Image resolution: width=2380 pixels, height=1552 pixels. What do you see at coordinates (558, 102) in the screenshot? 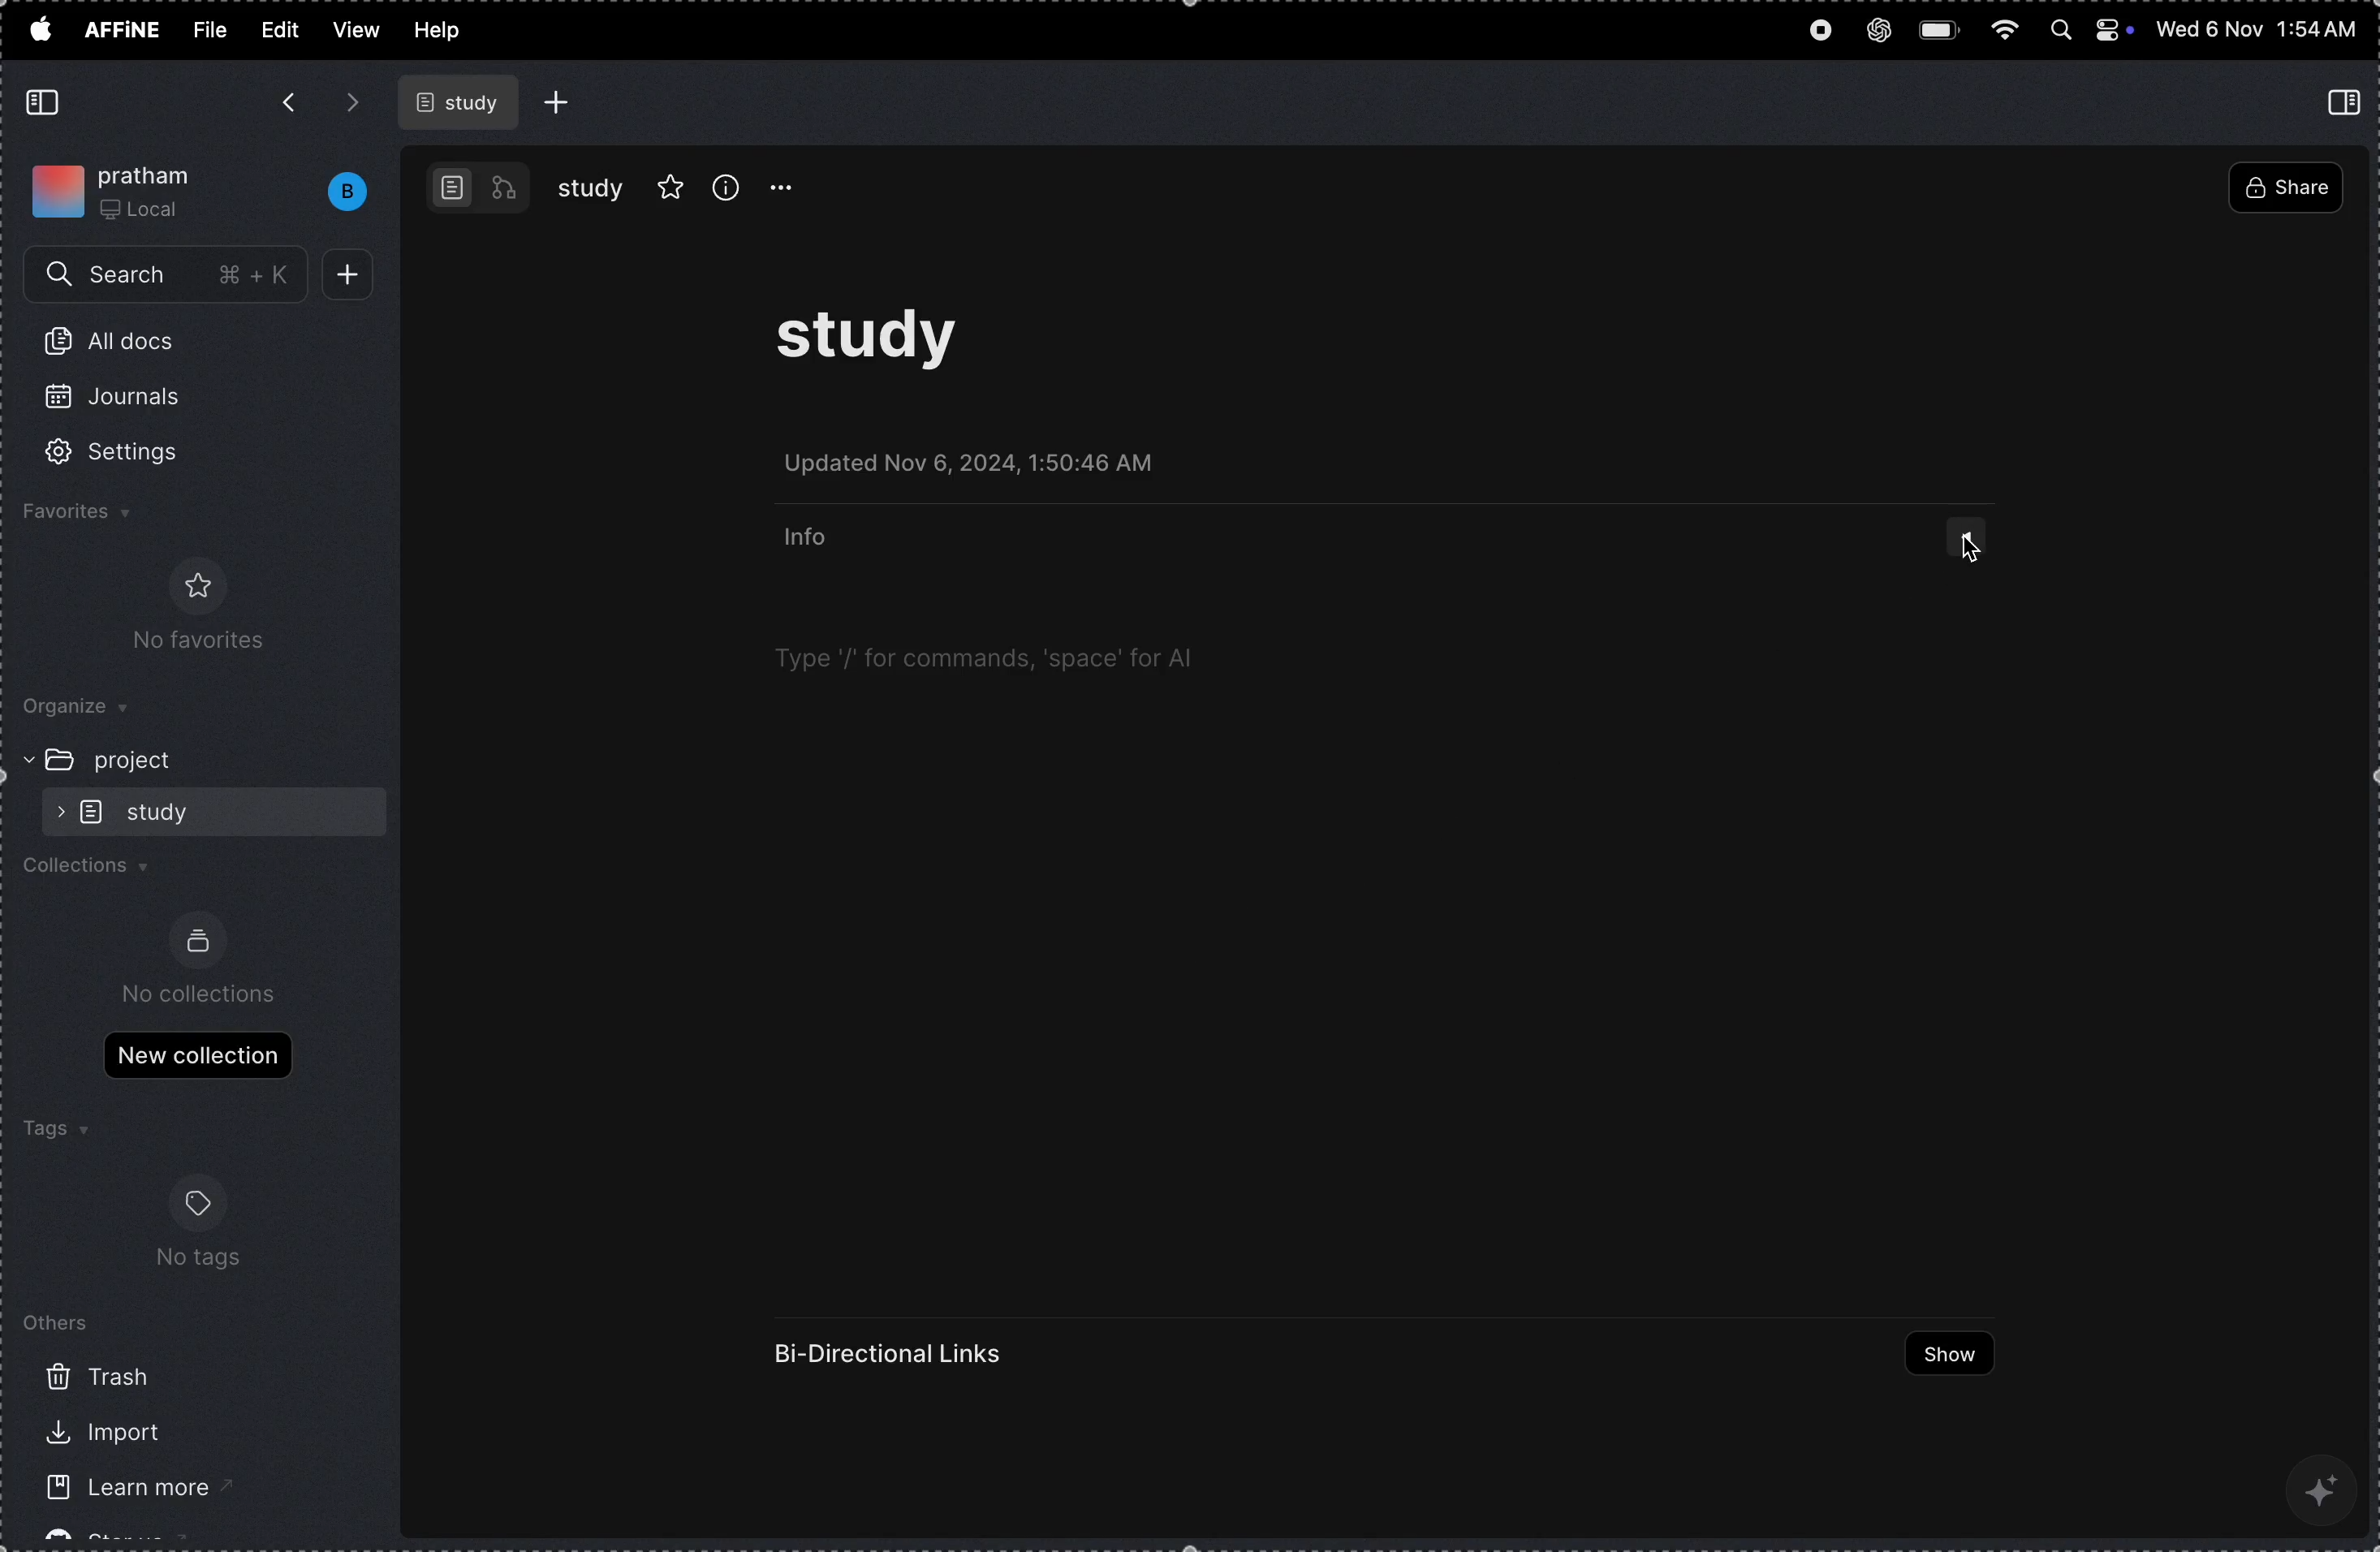
I see `add file` at bounding box center [558, 102].